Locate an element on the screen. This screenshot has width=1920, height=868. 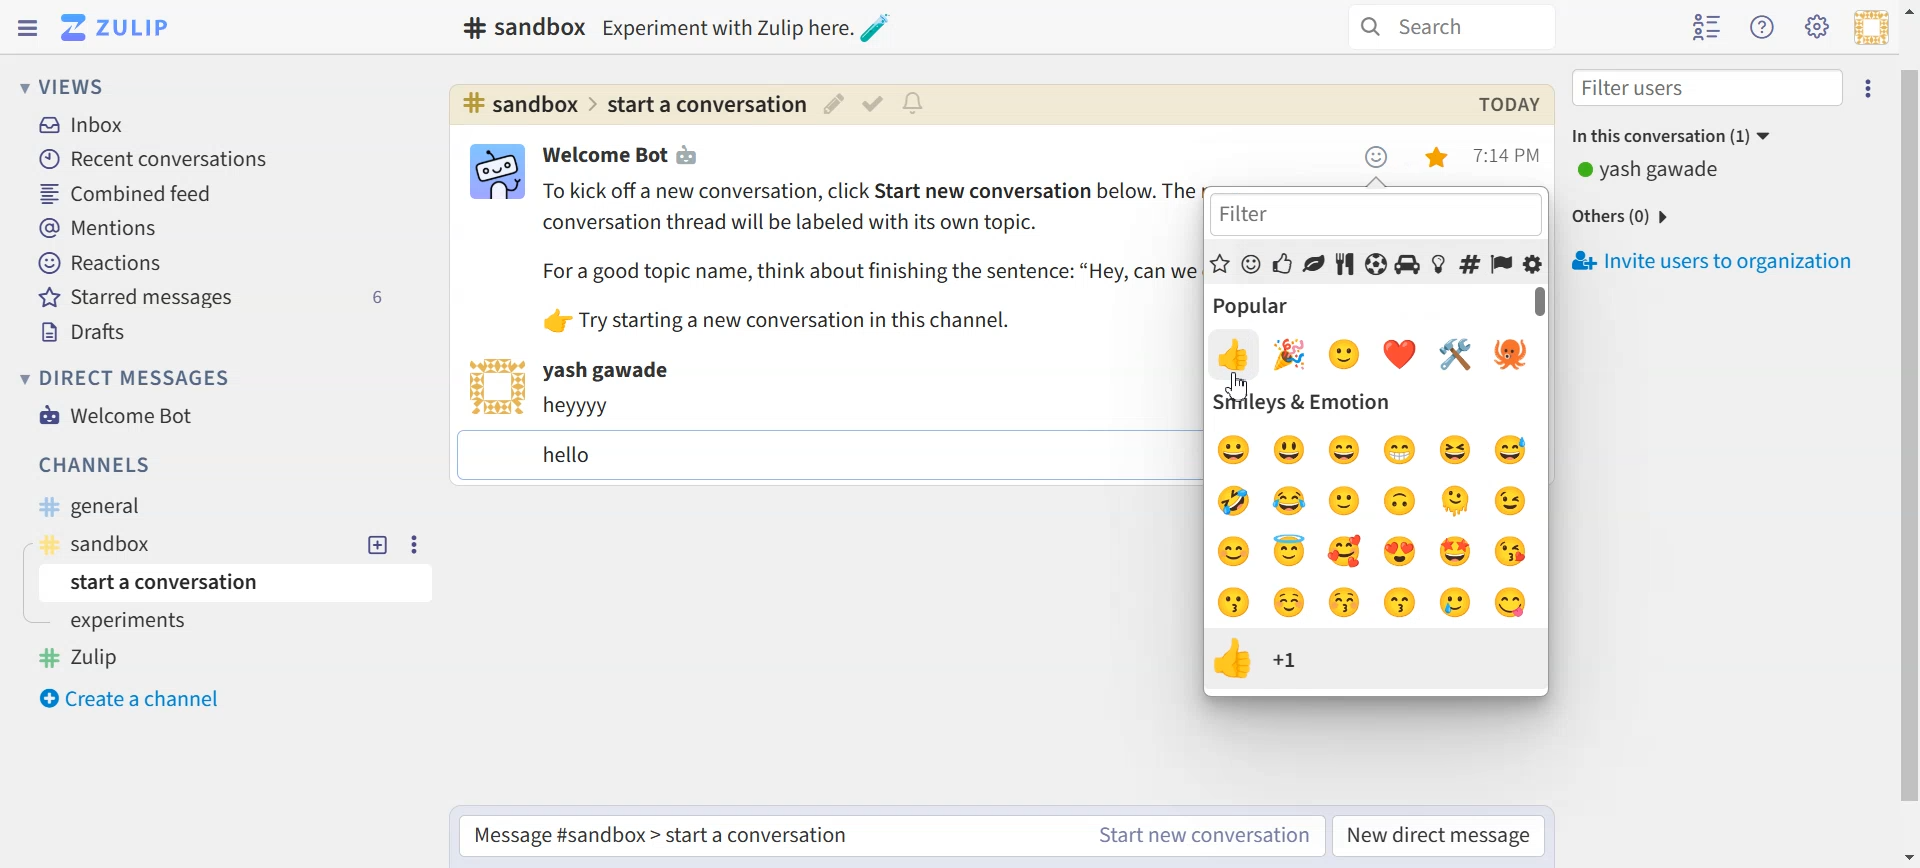
joy is located at coordinates (1294, 499).